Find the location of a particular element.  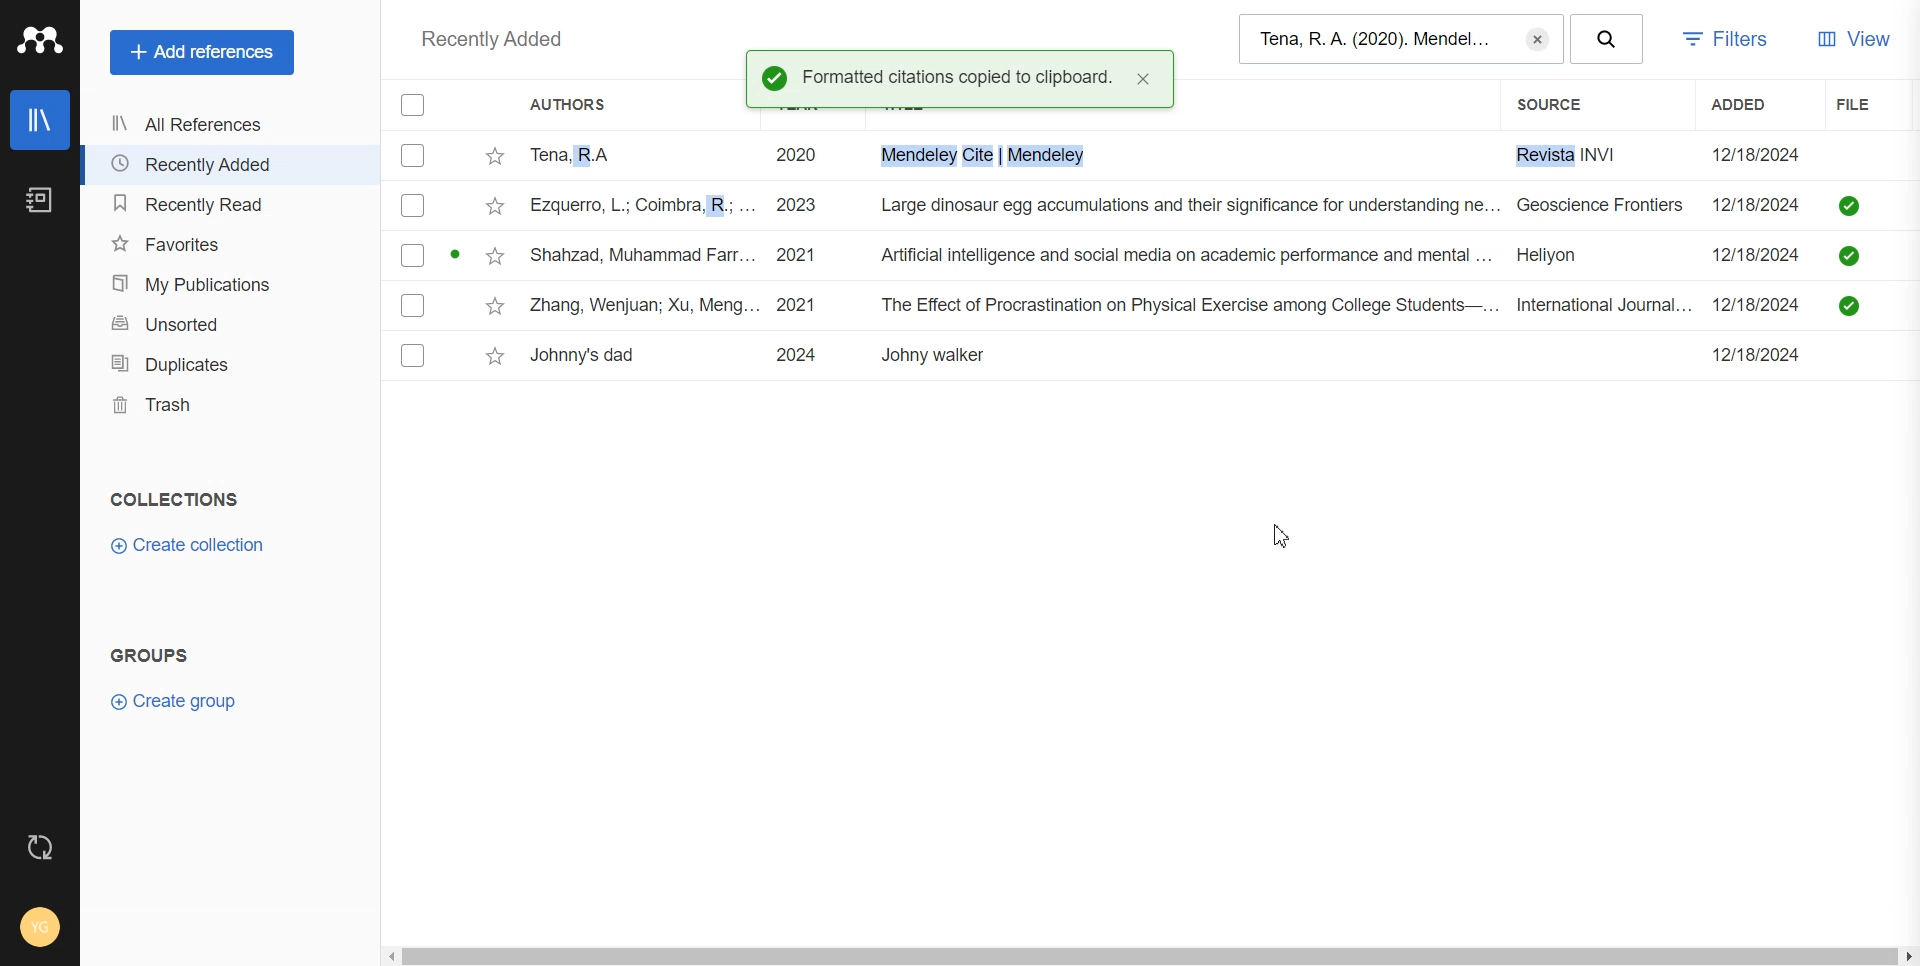

saved is located at coordinates (1852, 204).